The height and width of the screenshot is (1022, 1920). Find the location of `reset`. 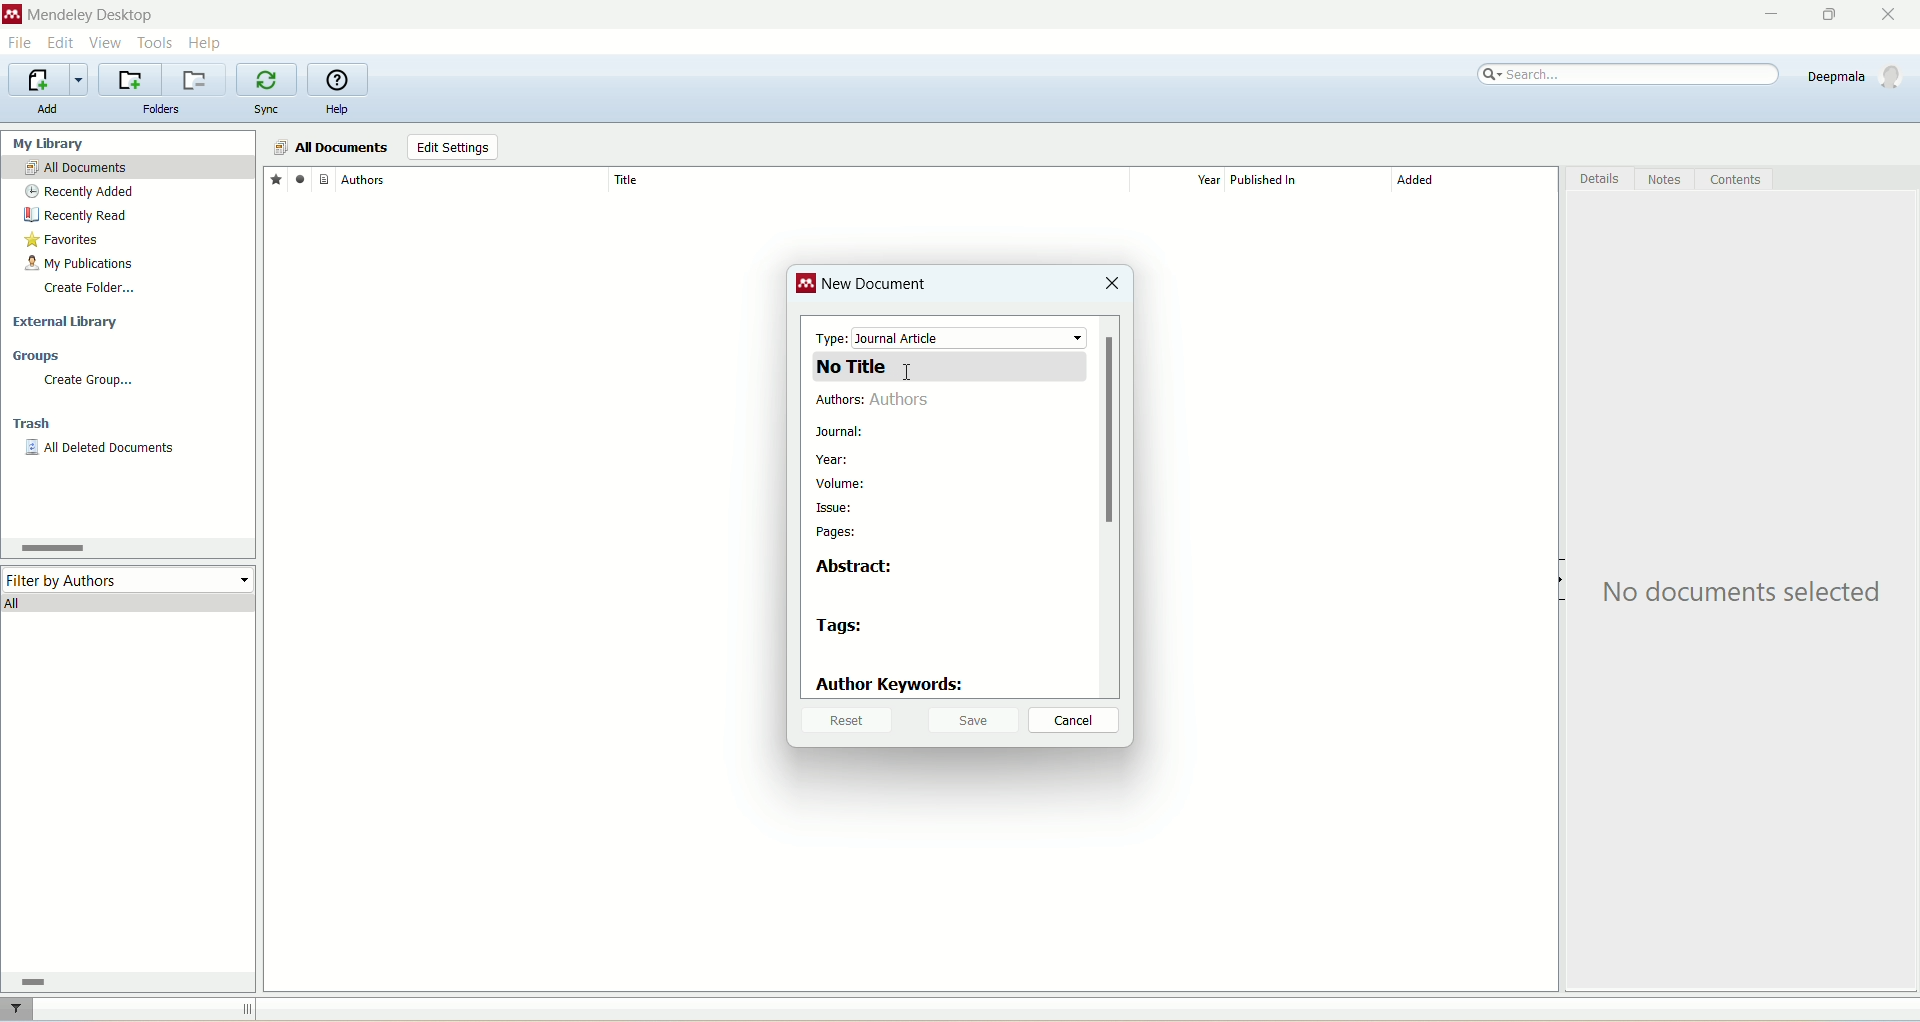

reset is located at coordinates (844, 722).